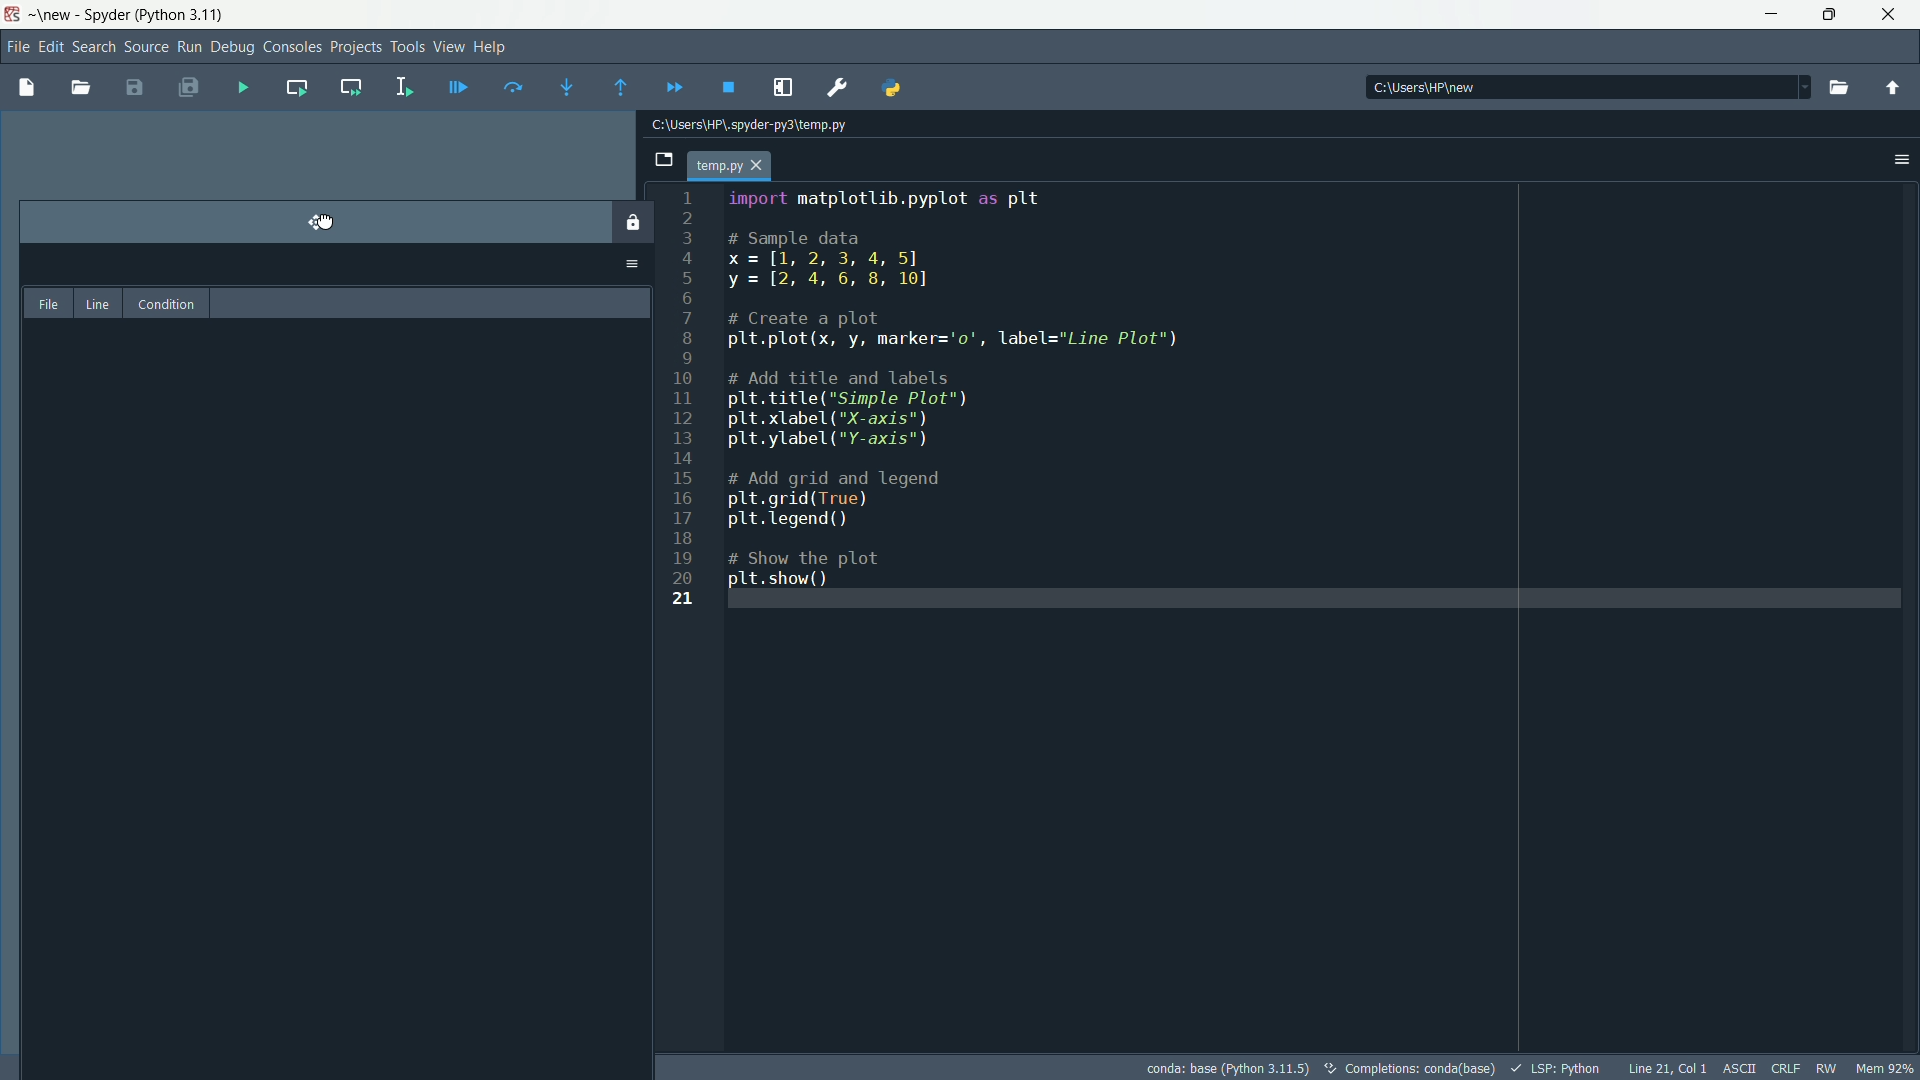 The width and height of the screenshot is (1920, 1080). I want to click on run file, so click(244, 88).